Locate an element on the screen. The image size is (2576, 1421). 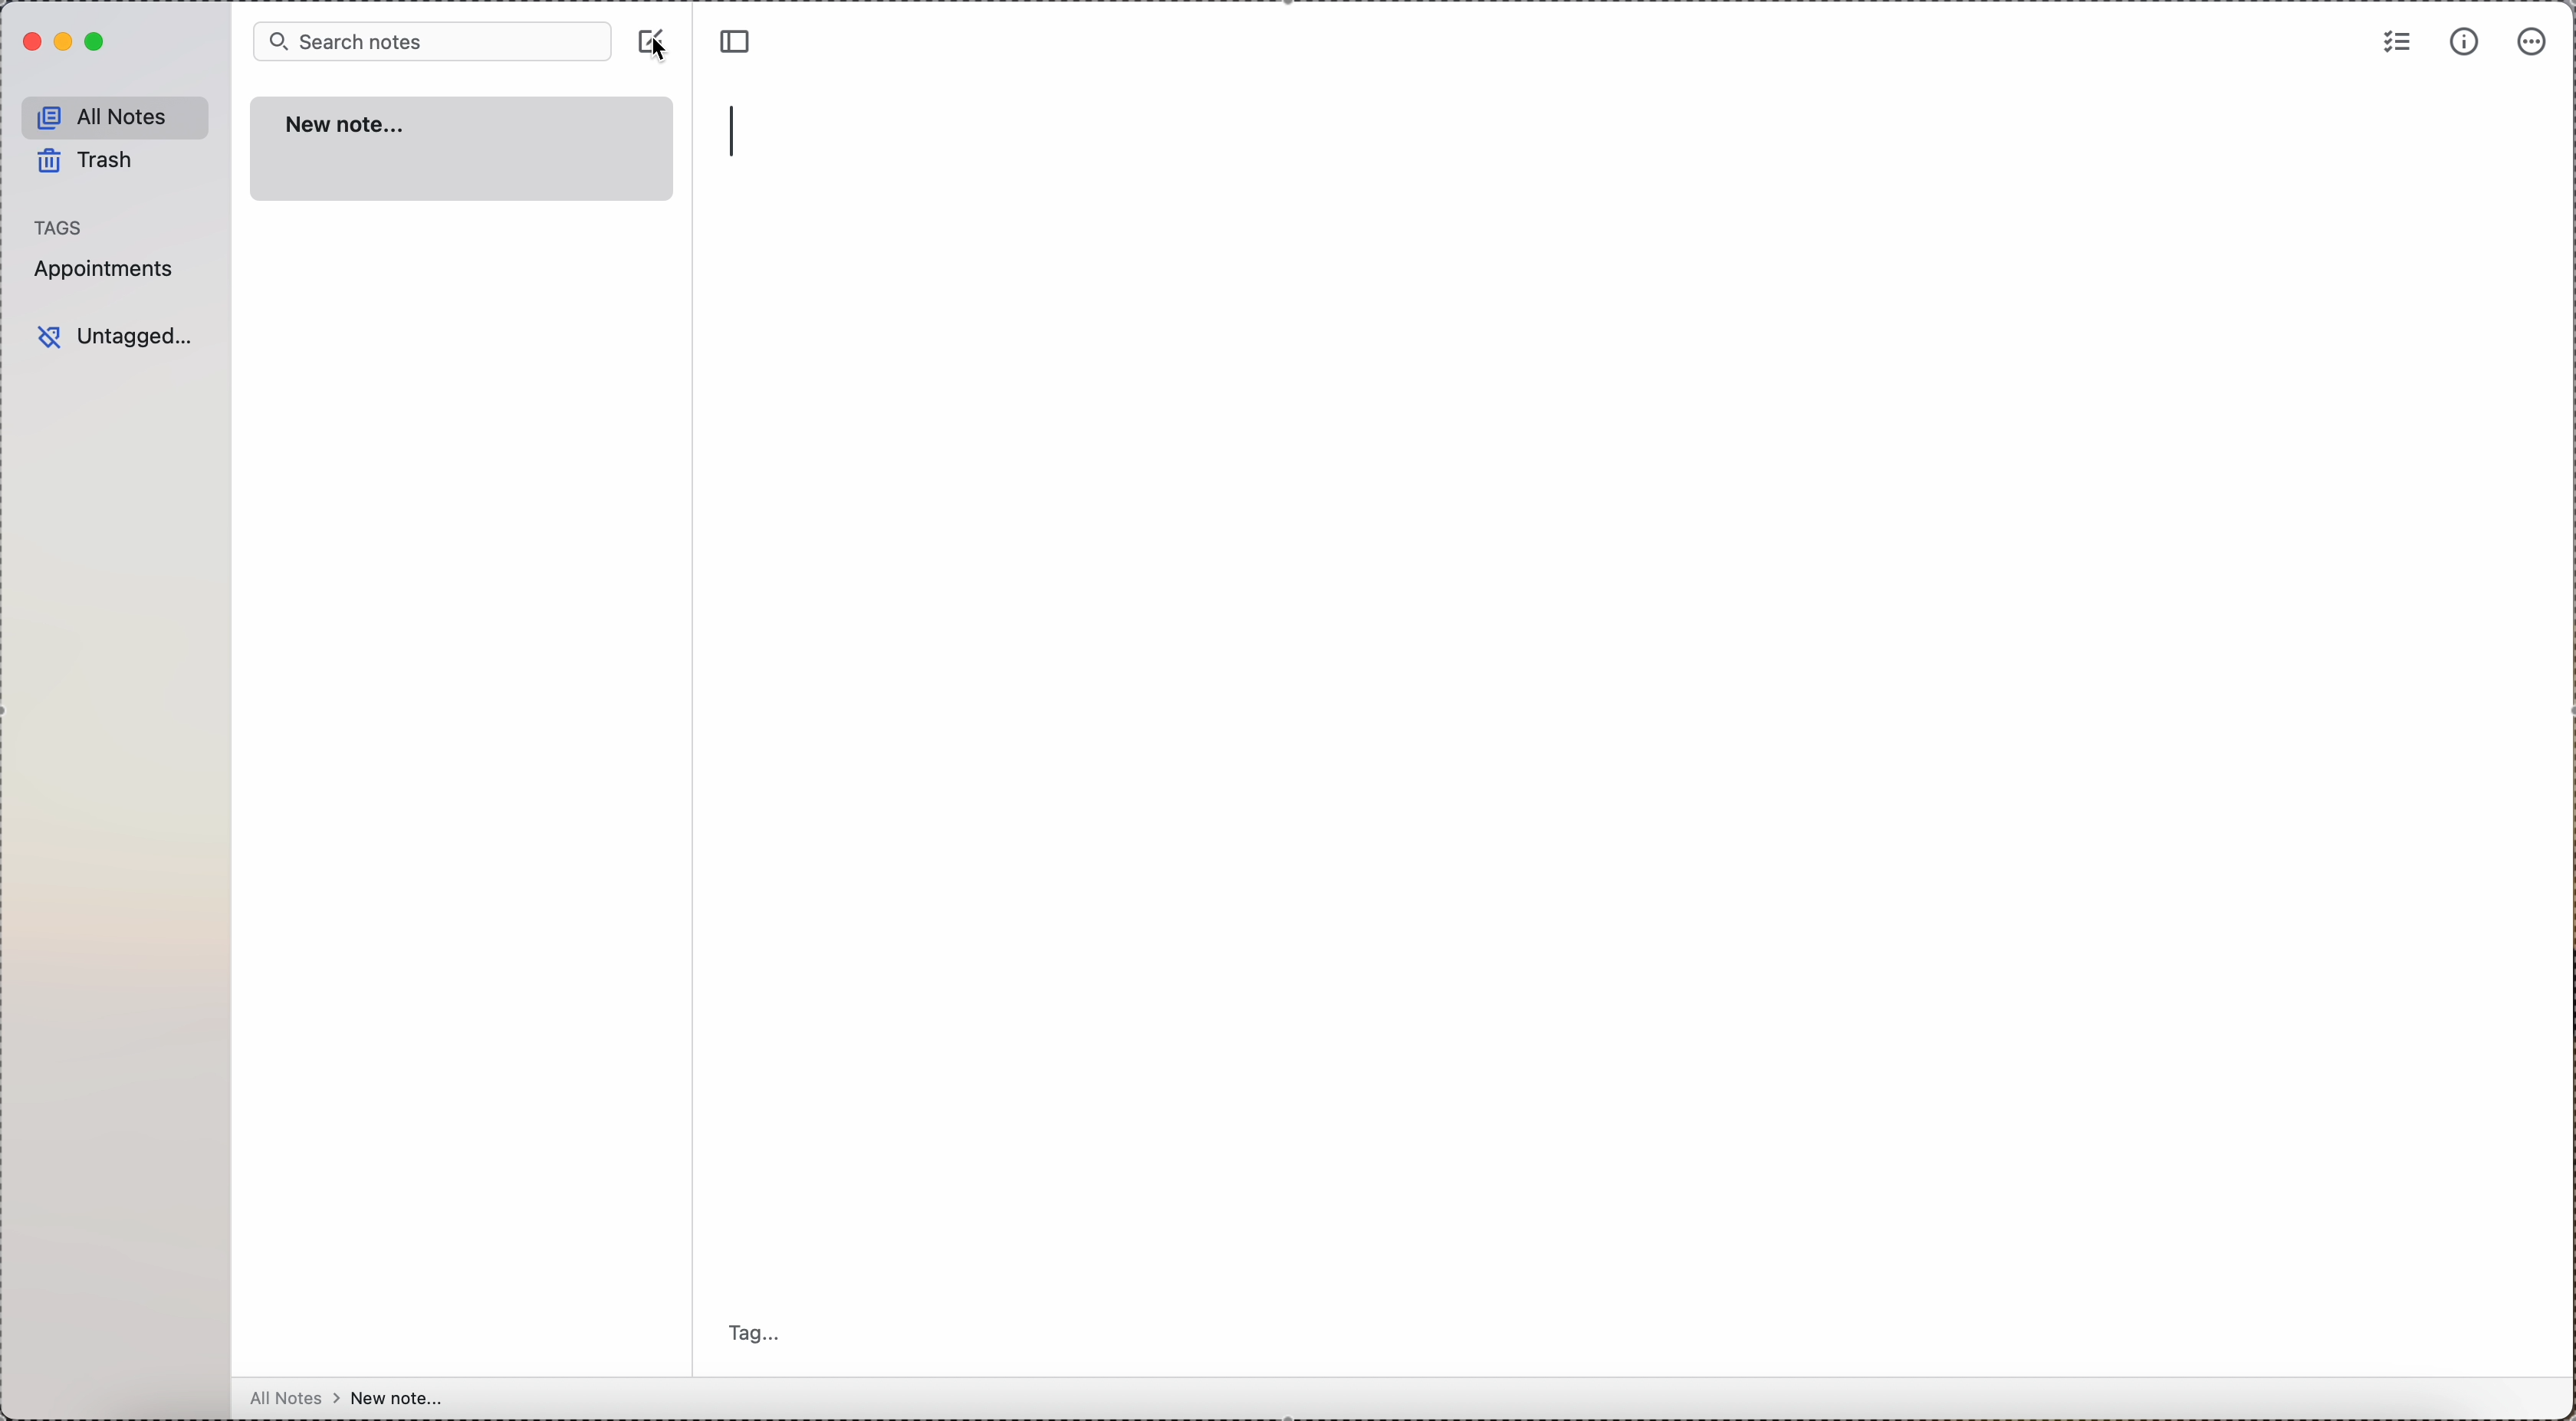
appointments is located at coordinates (104, 269).